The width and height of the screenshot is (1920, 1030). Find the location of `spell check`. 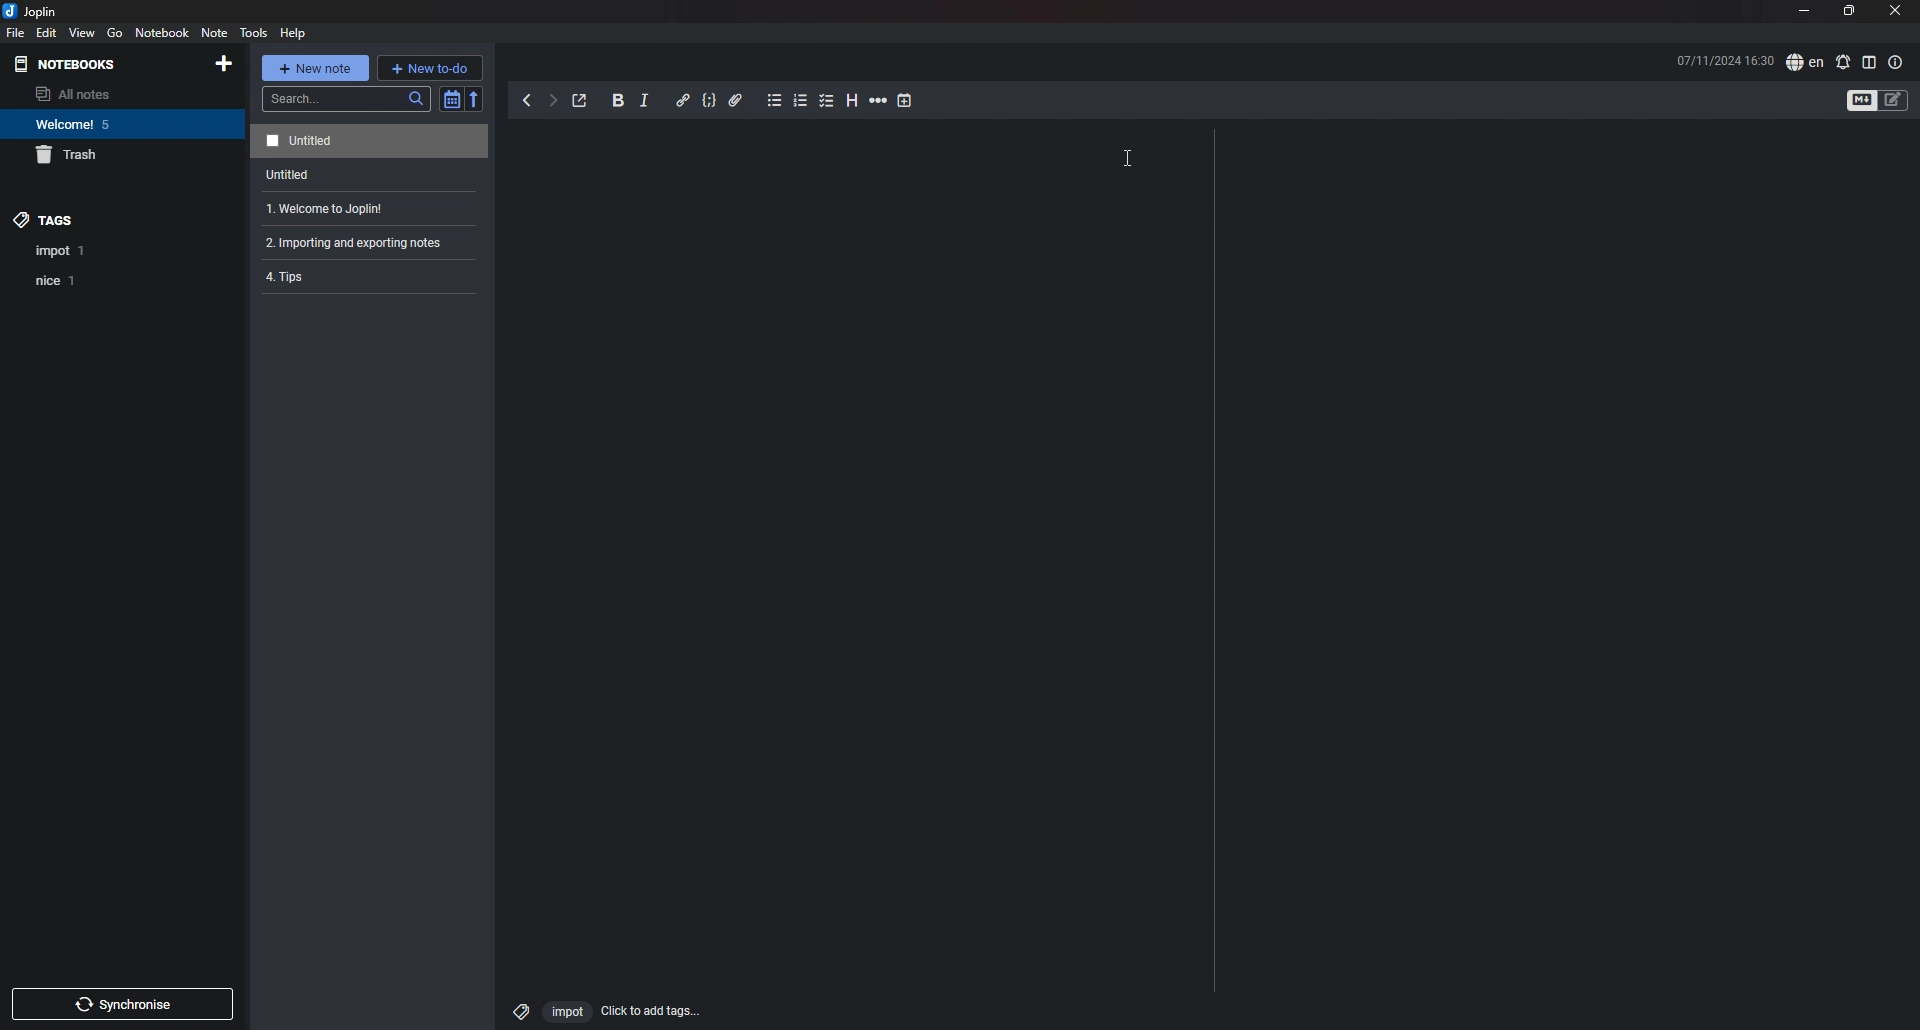

spell check is located at coordinates (1804, 63).